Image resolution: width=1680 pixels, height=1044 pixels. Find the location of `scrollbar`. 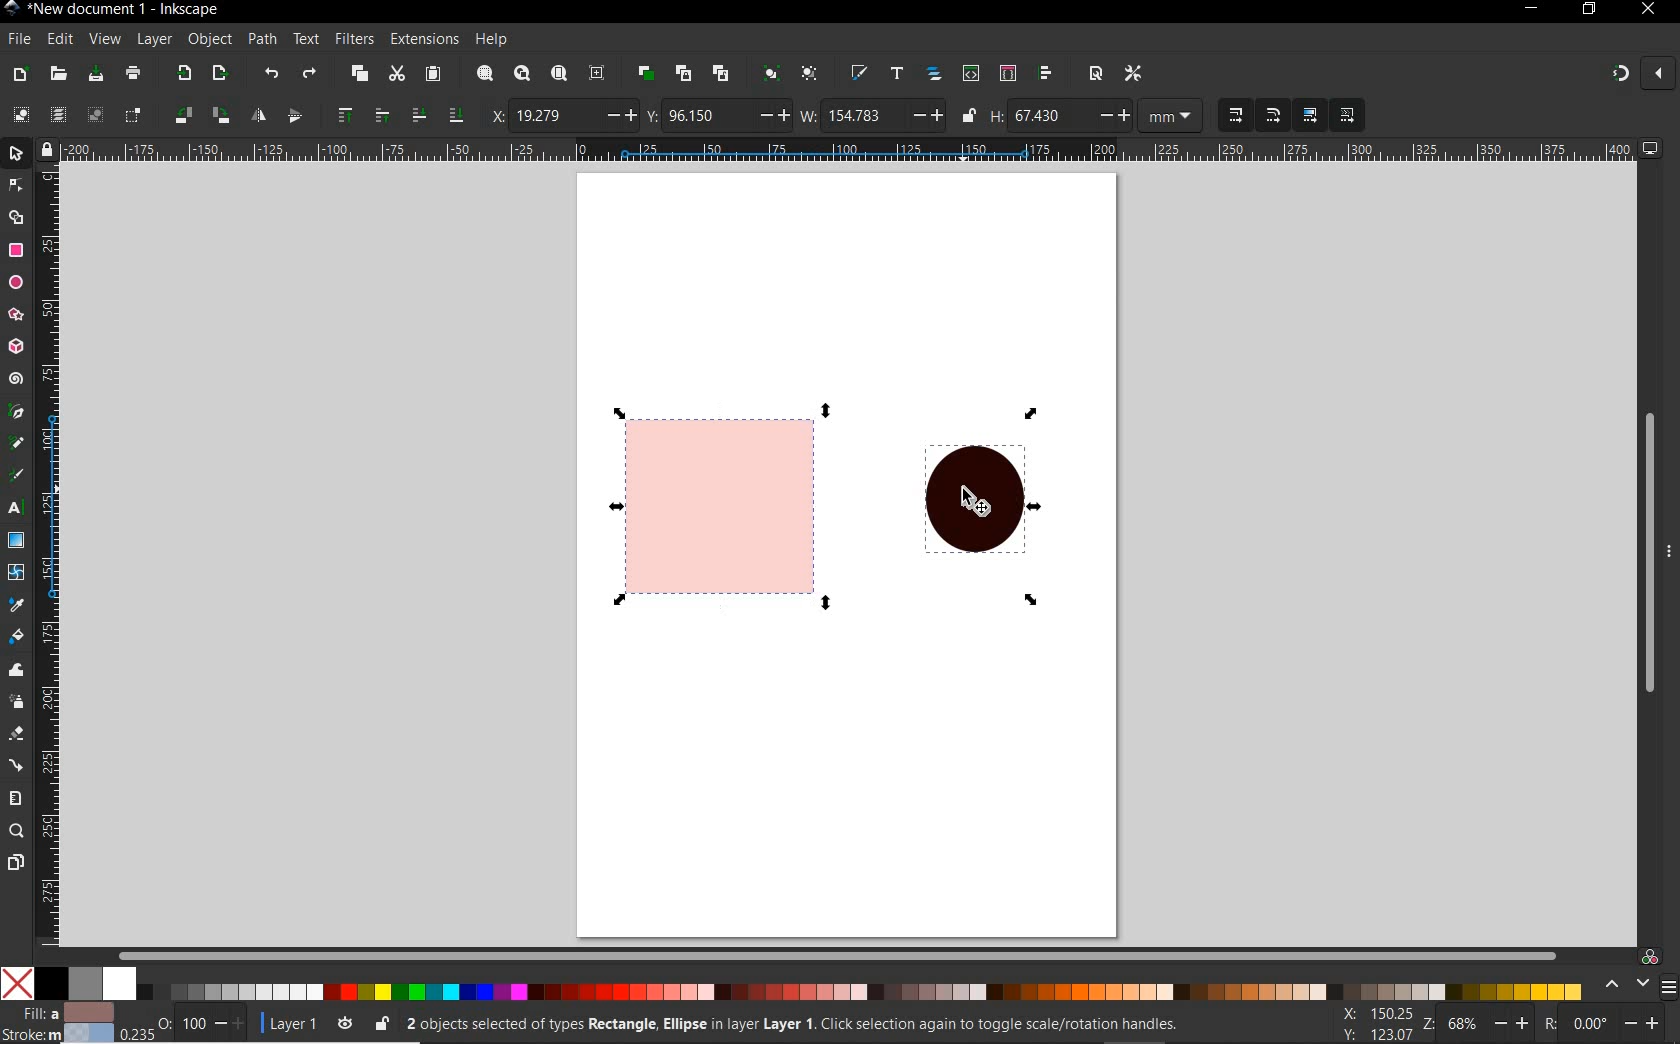

scrollbar is located at coordinates (836, 953).